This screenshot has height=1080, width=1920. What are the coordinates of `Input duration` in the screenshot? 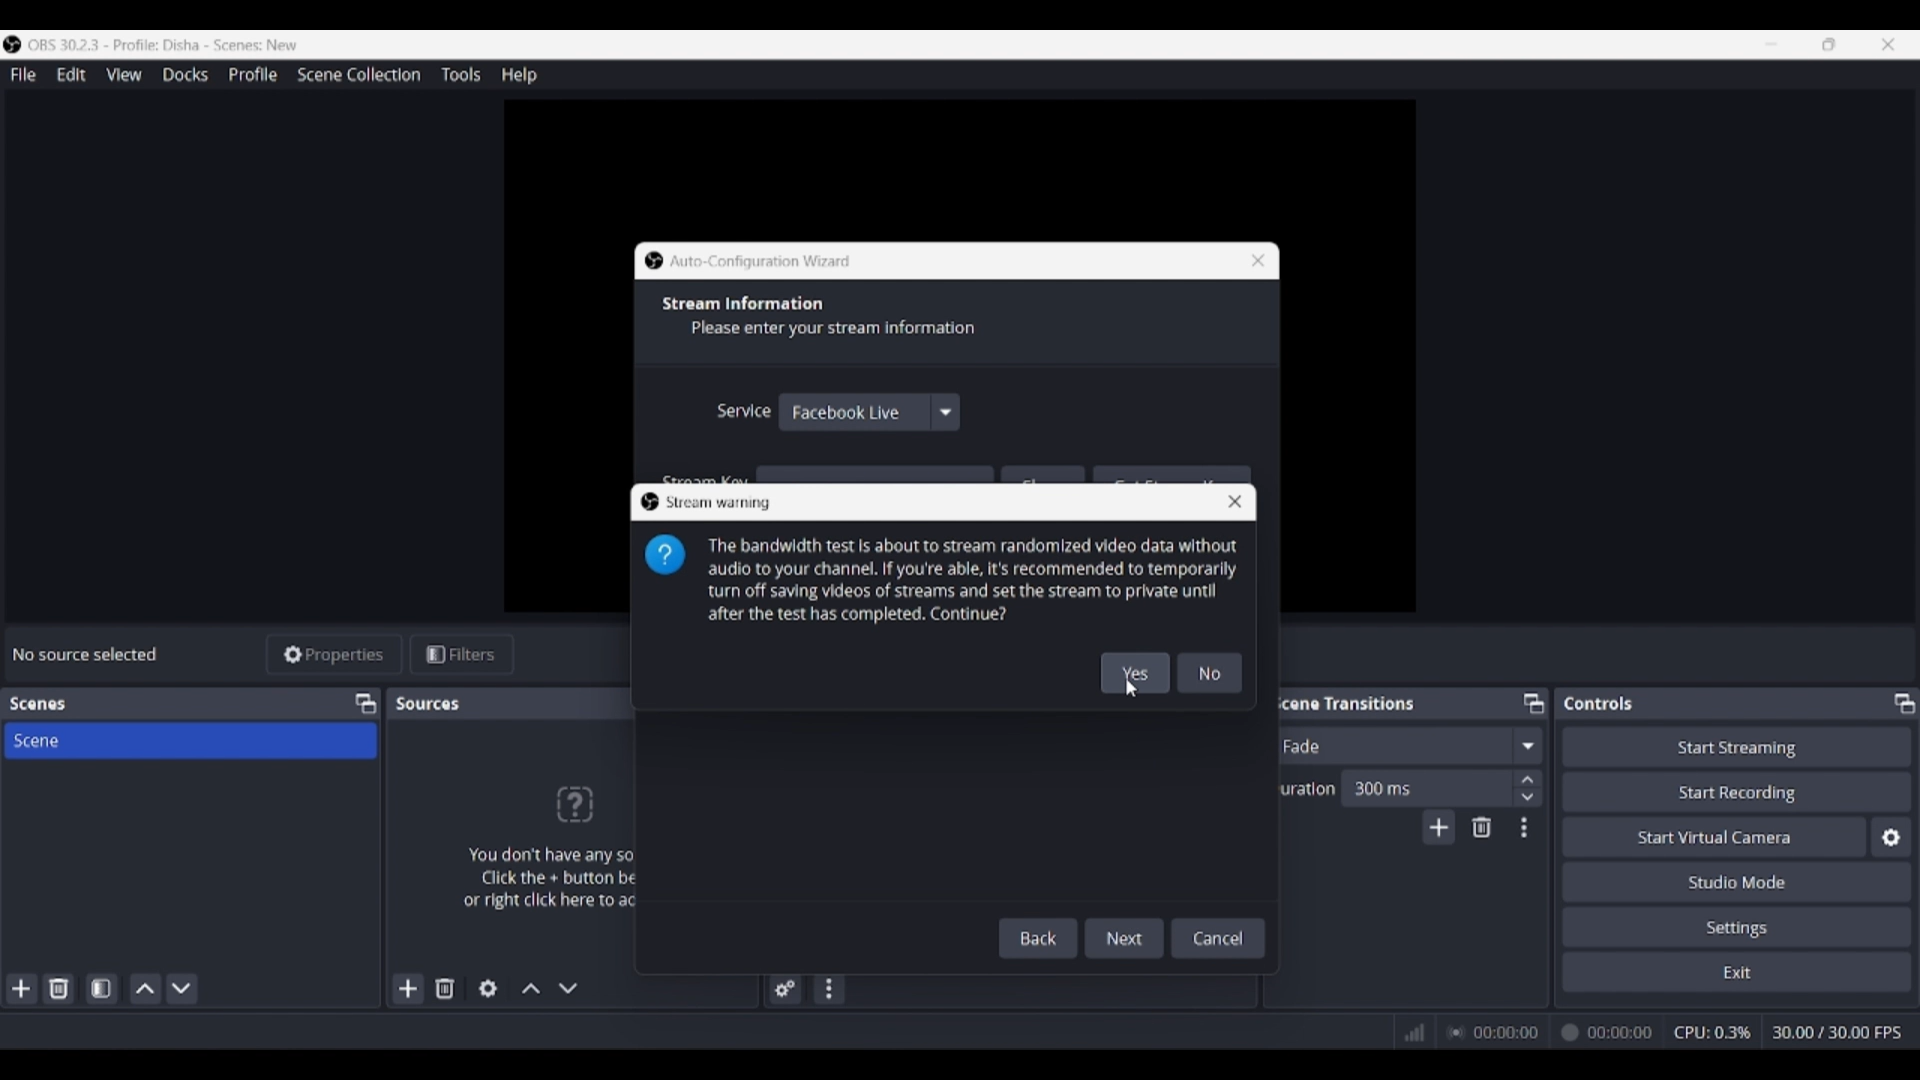 It's located at (1425, 787).